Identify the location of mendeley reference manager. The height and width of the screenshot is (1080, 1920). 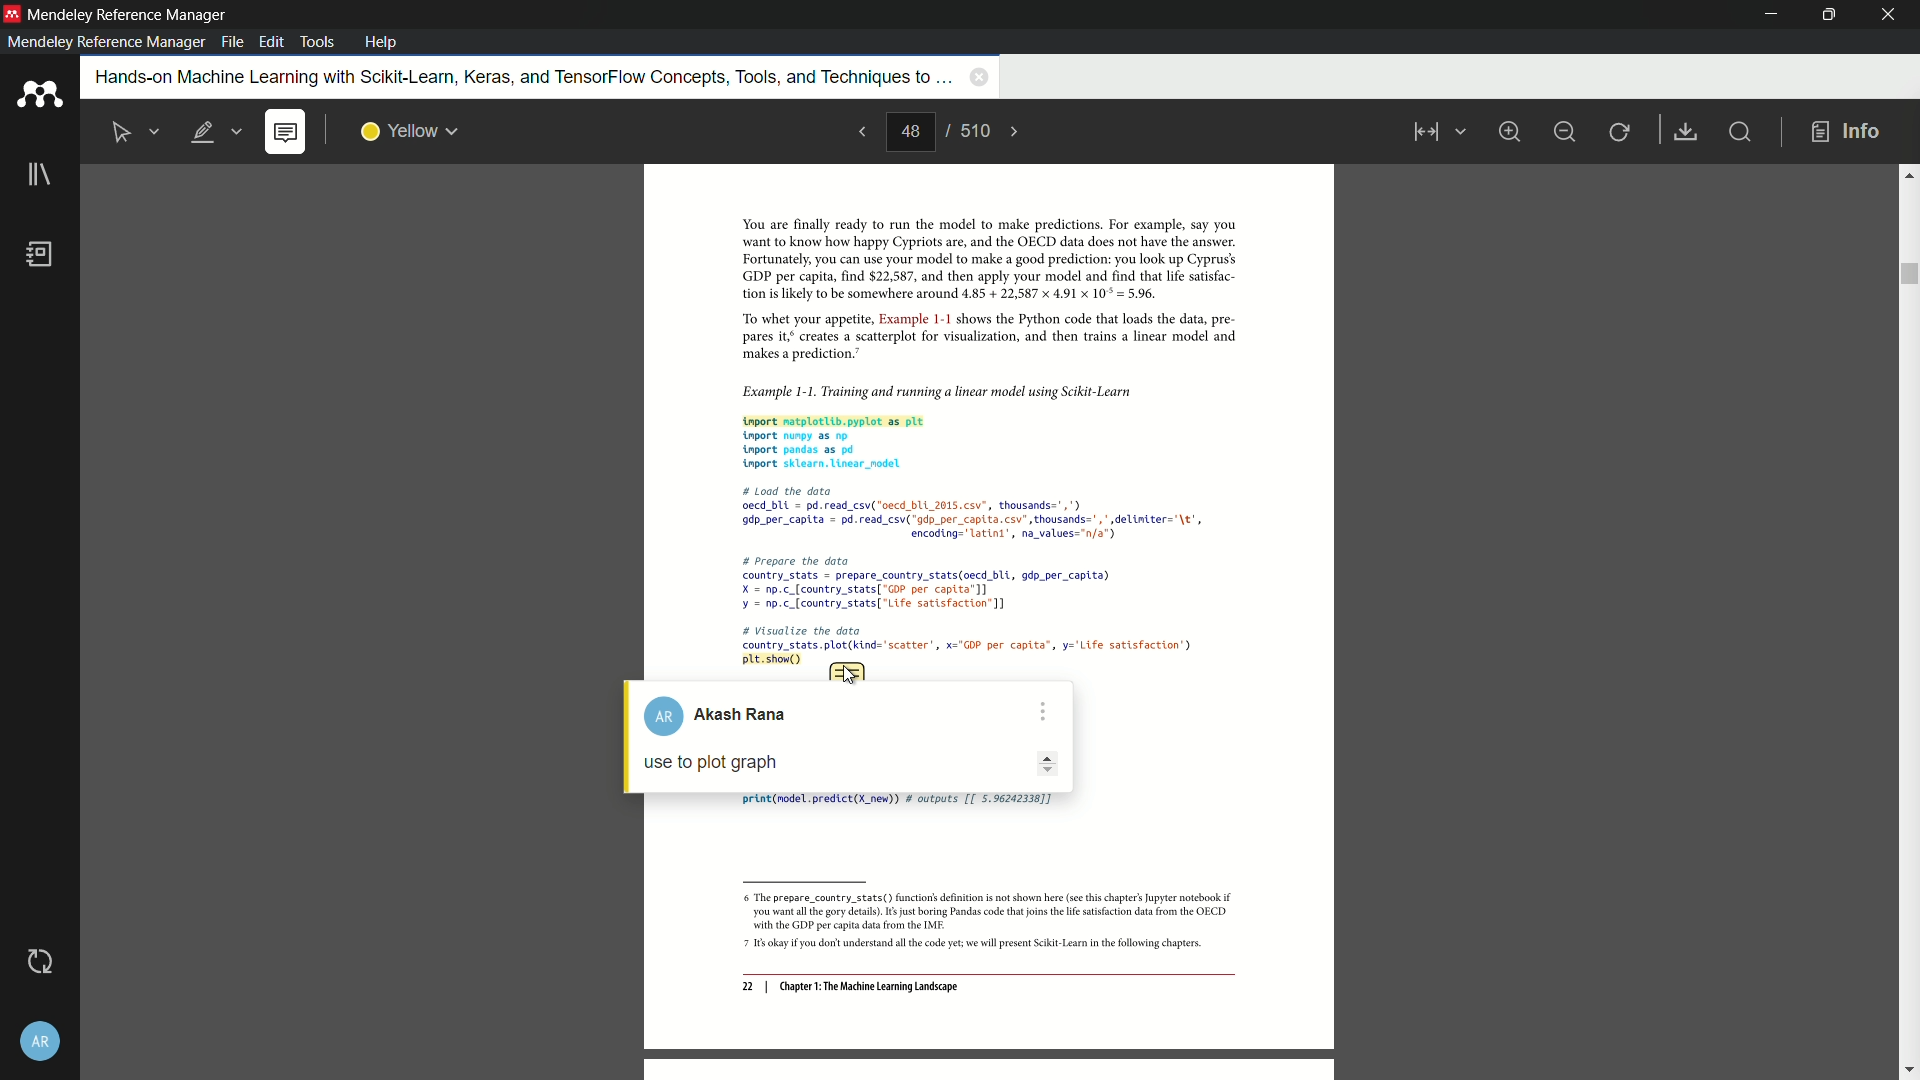
(106, 42).